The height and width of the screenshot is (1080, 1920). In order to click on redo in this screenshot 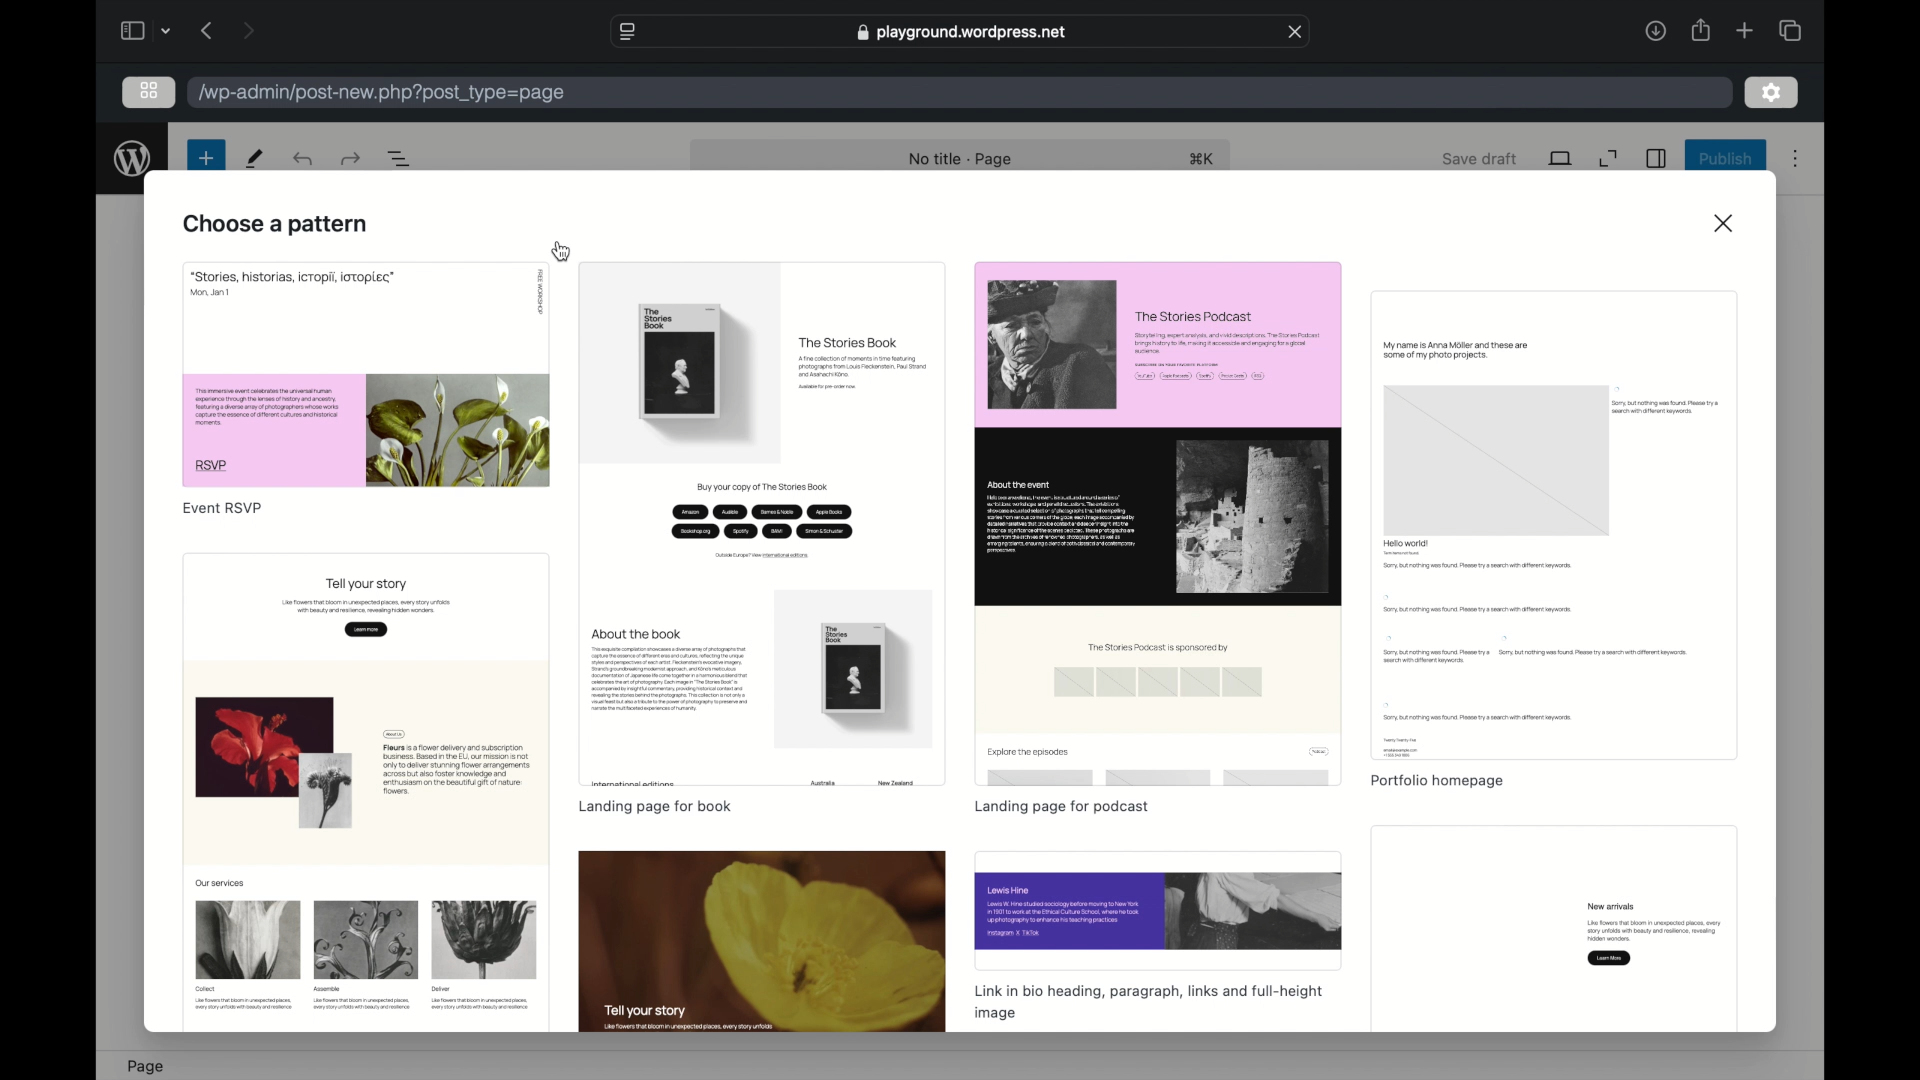, I will do `click(305, 158)`.